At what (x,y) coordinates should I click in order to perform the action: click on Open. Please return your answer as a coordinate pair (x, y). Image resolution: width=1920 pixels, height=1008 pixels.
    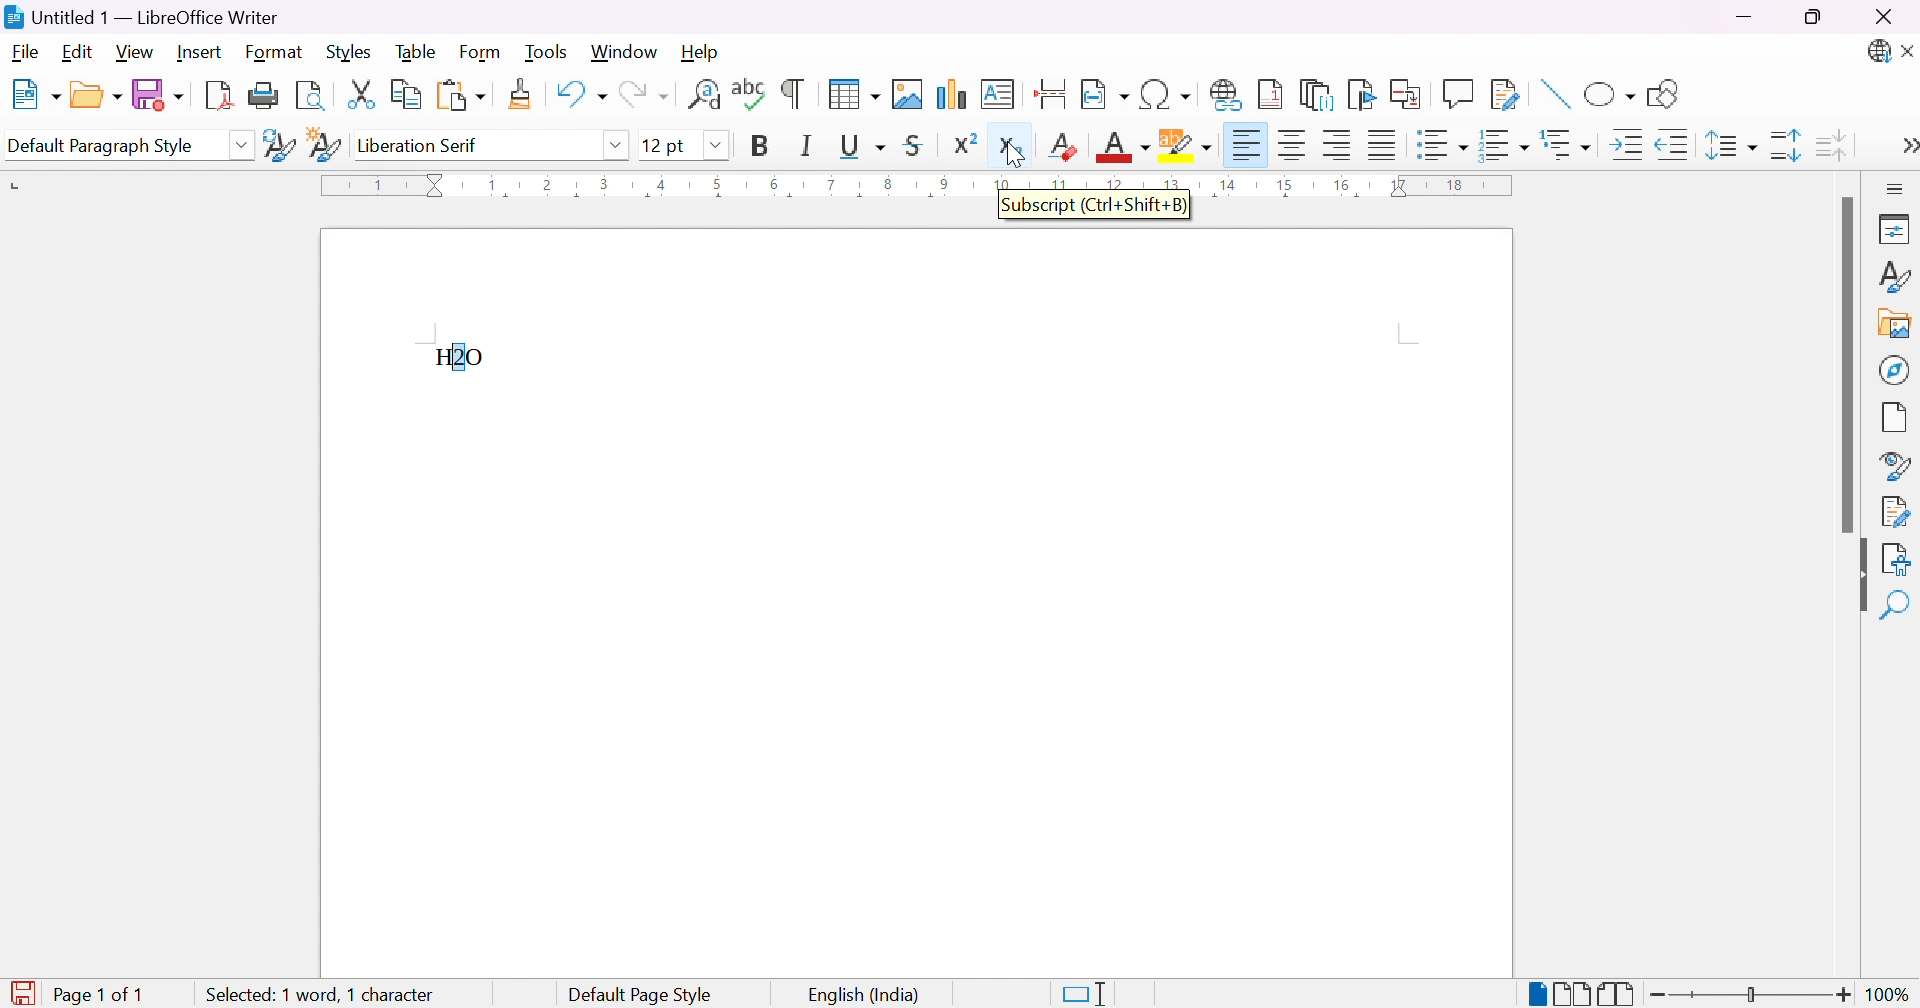
    Looking at the image, I should click on (95, 93).